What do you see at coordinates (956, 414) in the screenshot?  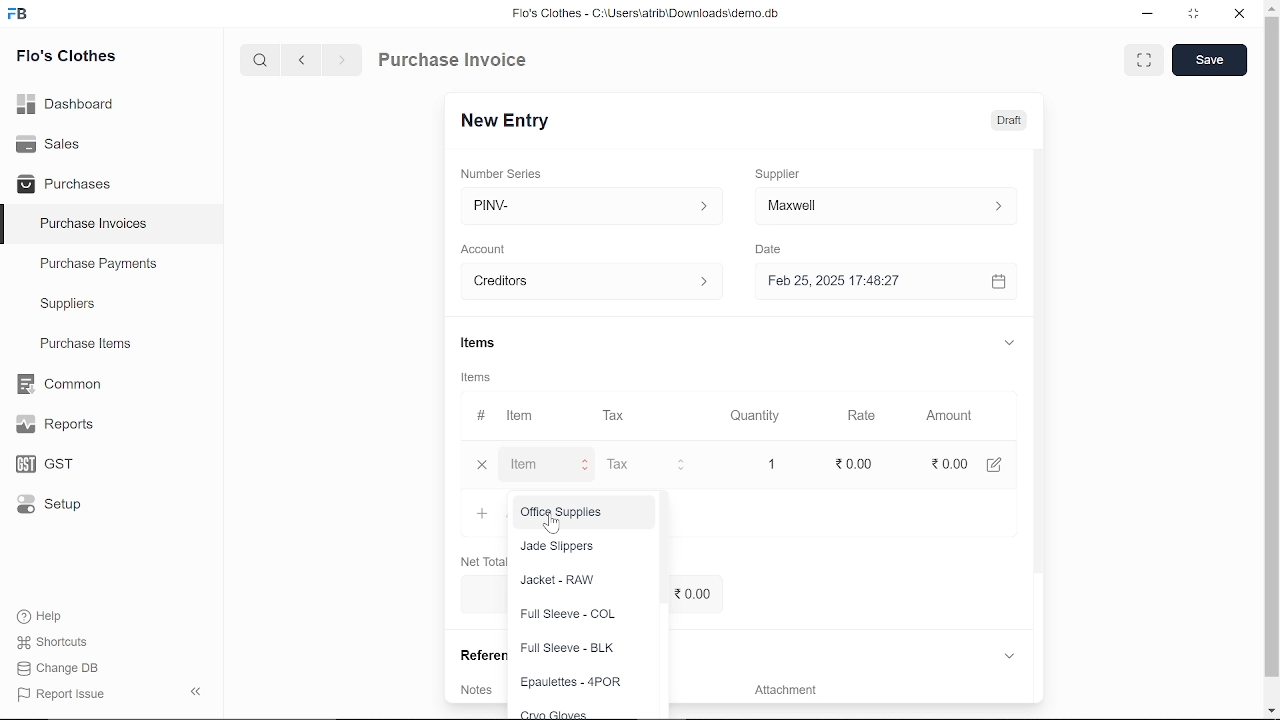 I see `Amount` at bounding box center [956, 414].